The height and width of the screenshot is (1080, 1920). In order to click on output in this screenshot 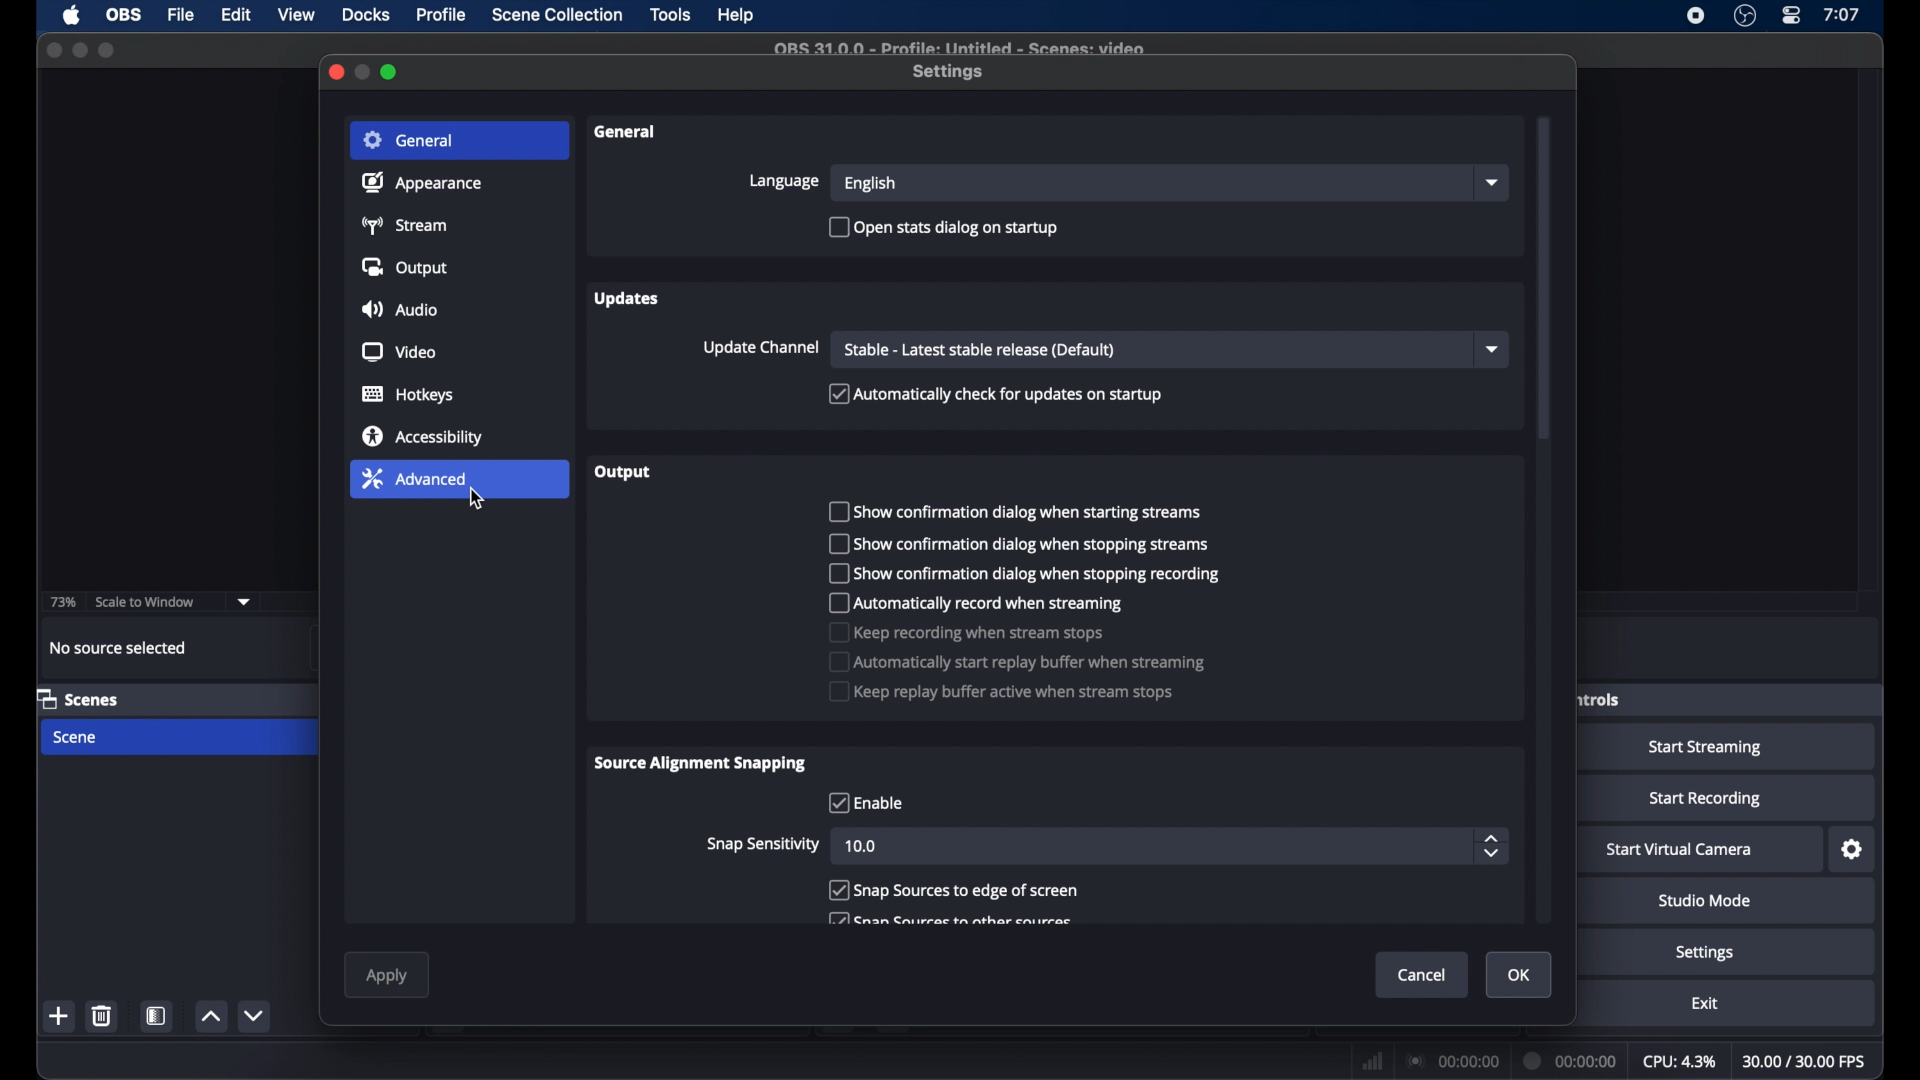, I will do `click(623, 472)`.